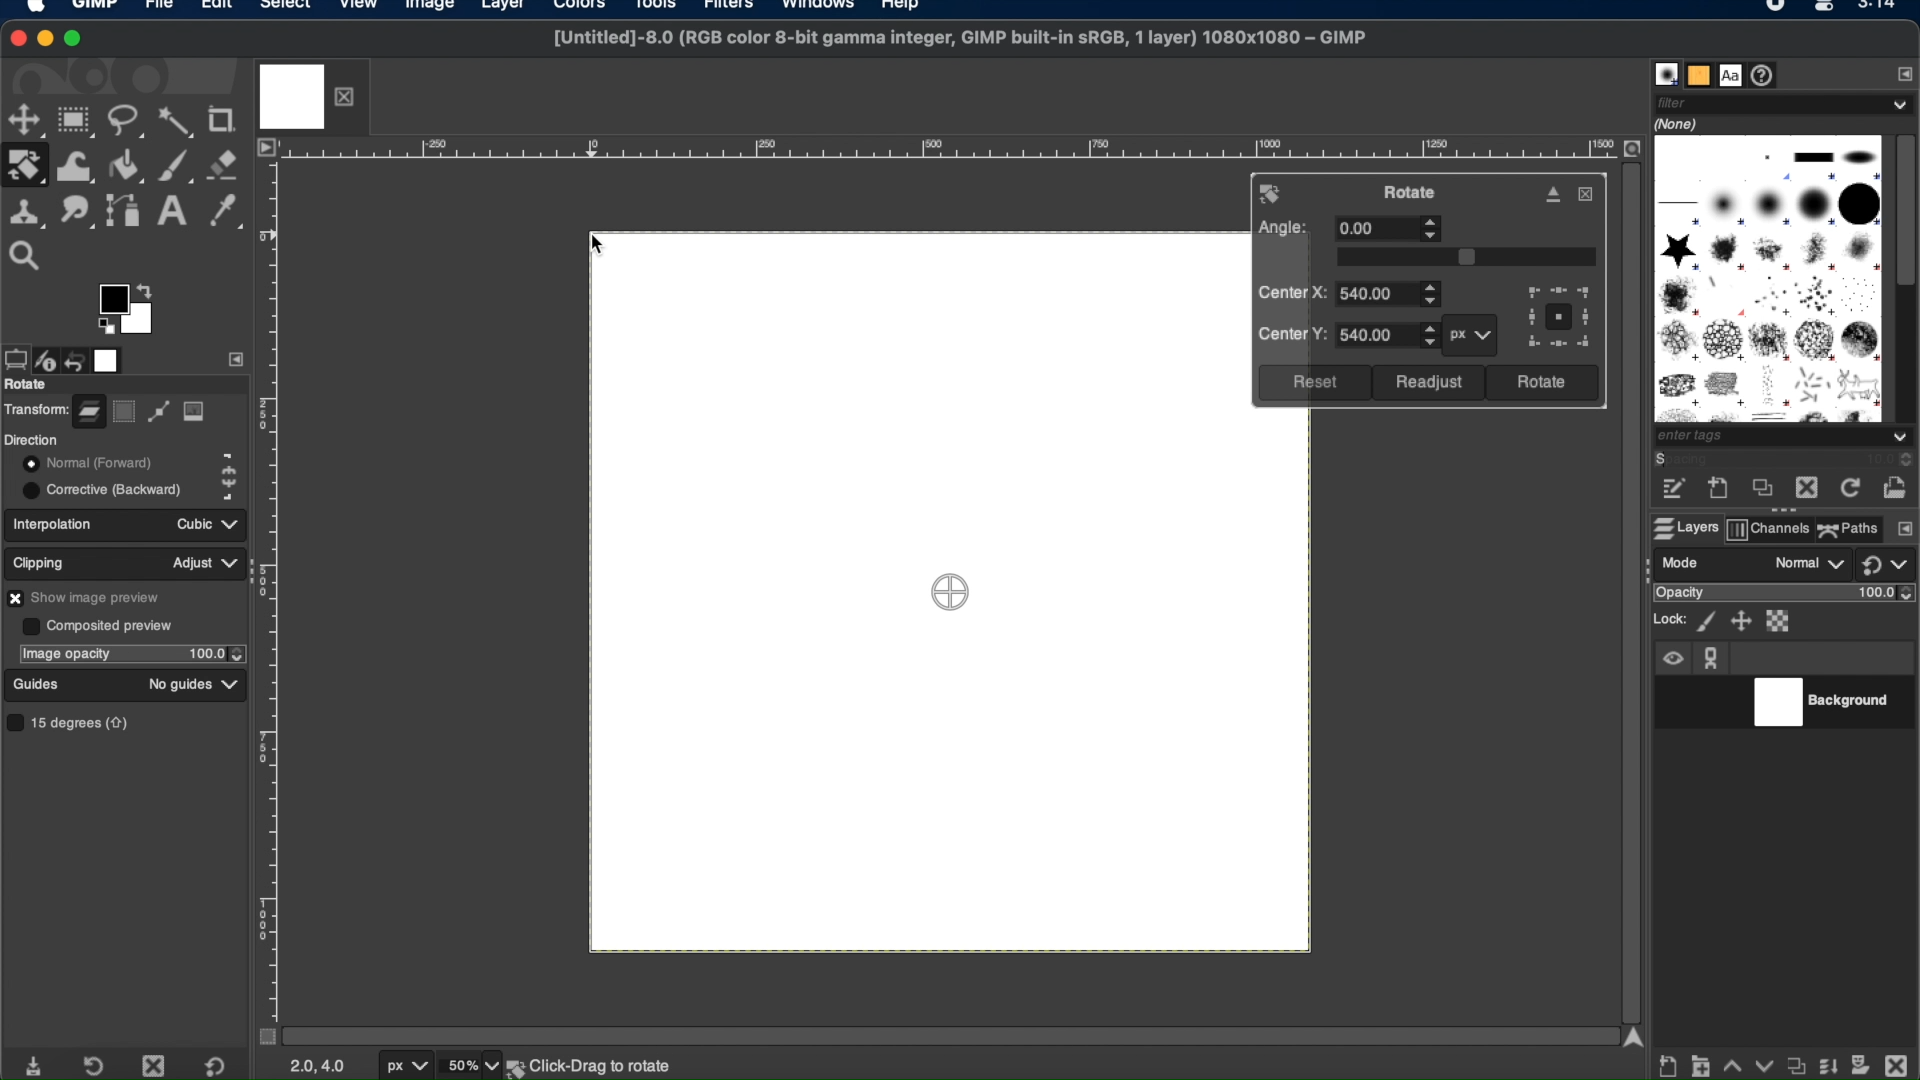 This screenshot has height=1080, width=1920. Describe the element at coordinates (226, 119) in the screenshot. I see `crop tool` at that location.